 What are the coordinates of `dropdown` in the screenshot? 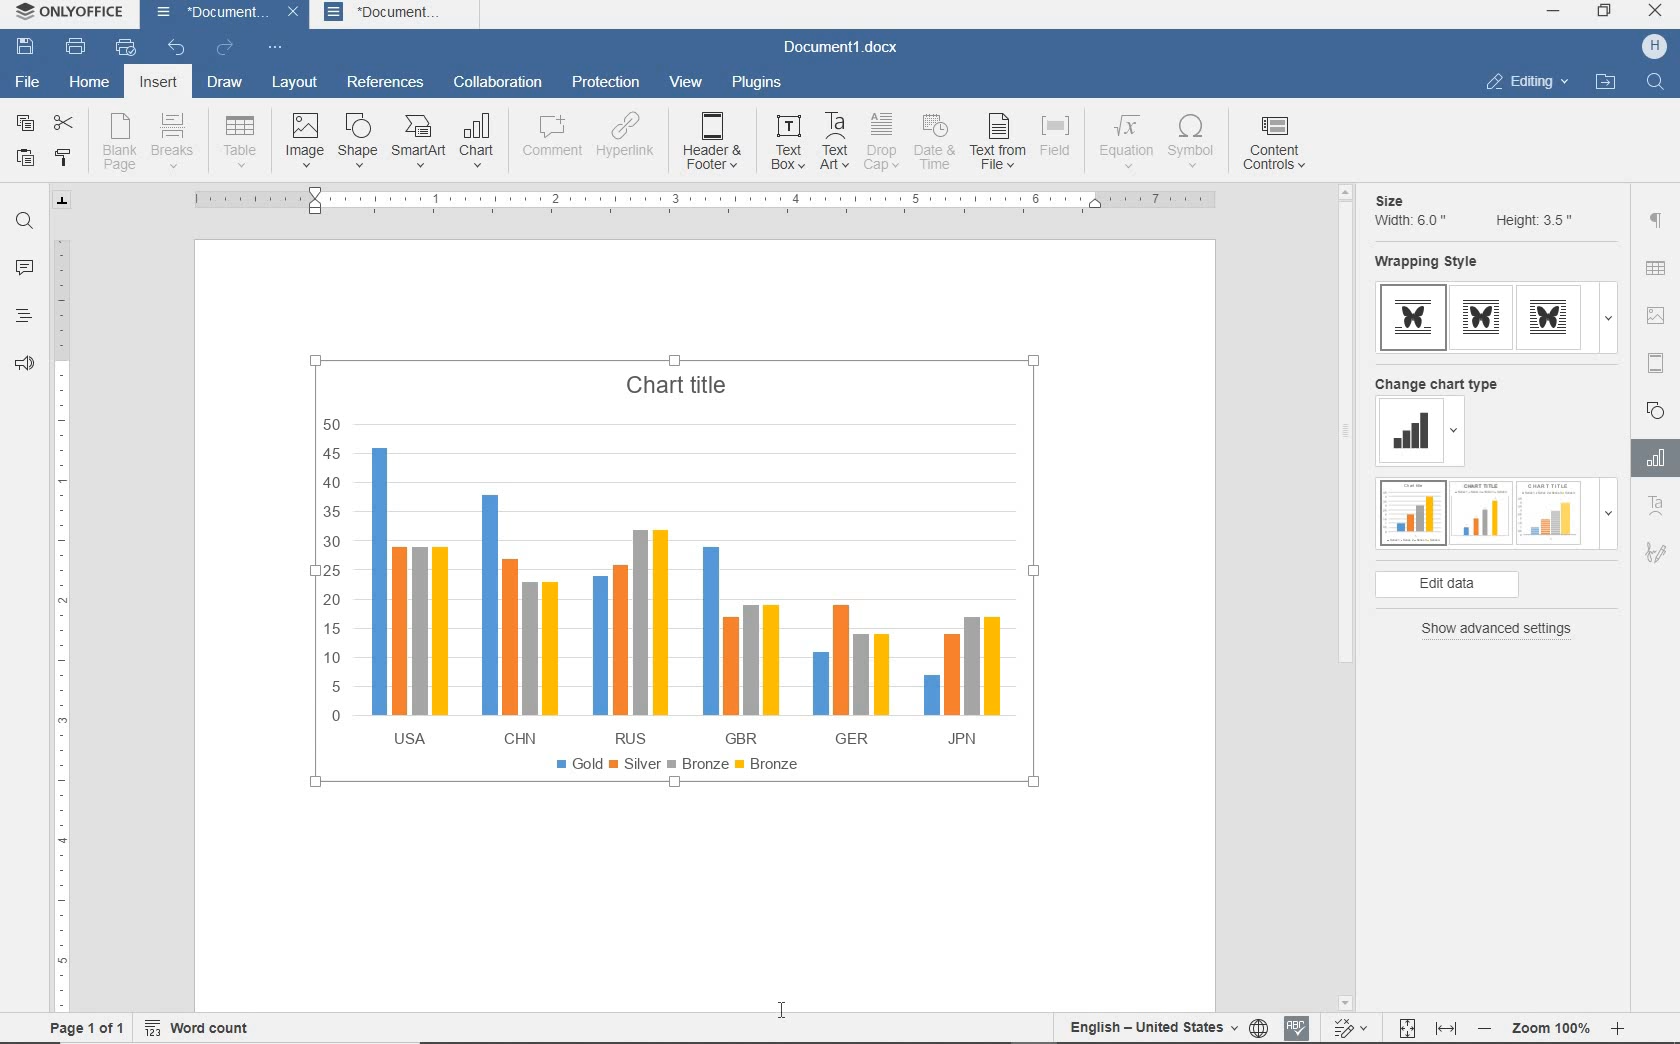 It's located at (1608, 318).